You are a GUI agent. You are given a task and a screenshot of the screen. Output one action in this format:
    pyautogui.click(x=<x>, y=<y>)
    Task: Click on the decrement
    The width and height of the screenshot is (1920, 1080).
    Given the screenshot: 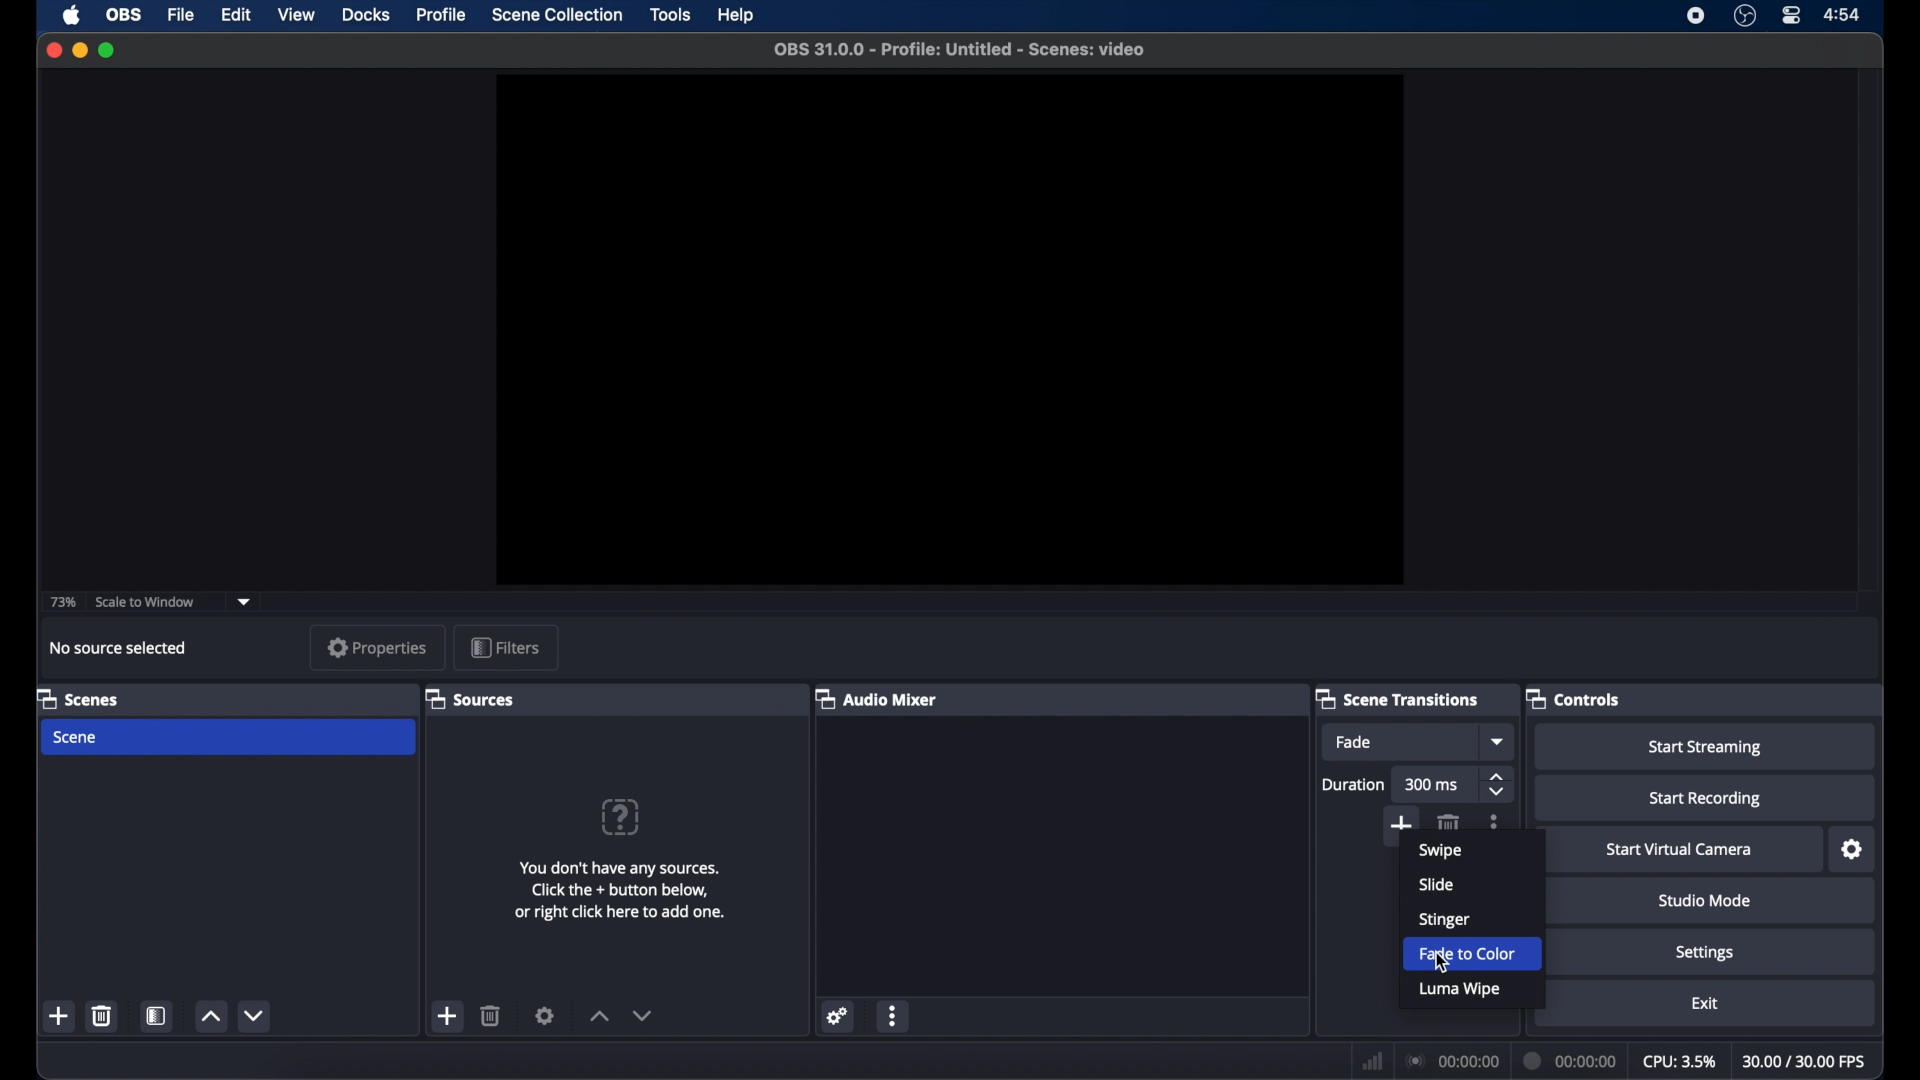 What is the action you would take?
    pyautogui.click(x=253, y=1015)
    